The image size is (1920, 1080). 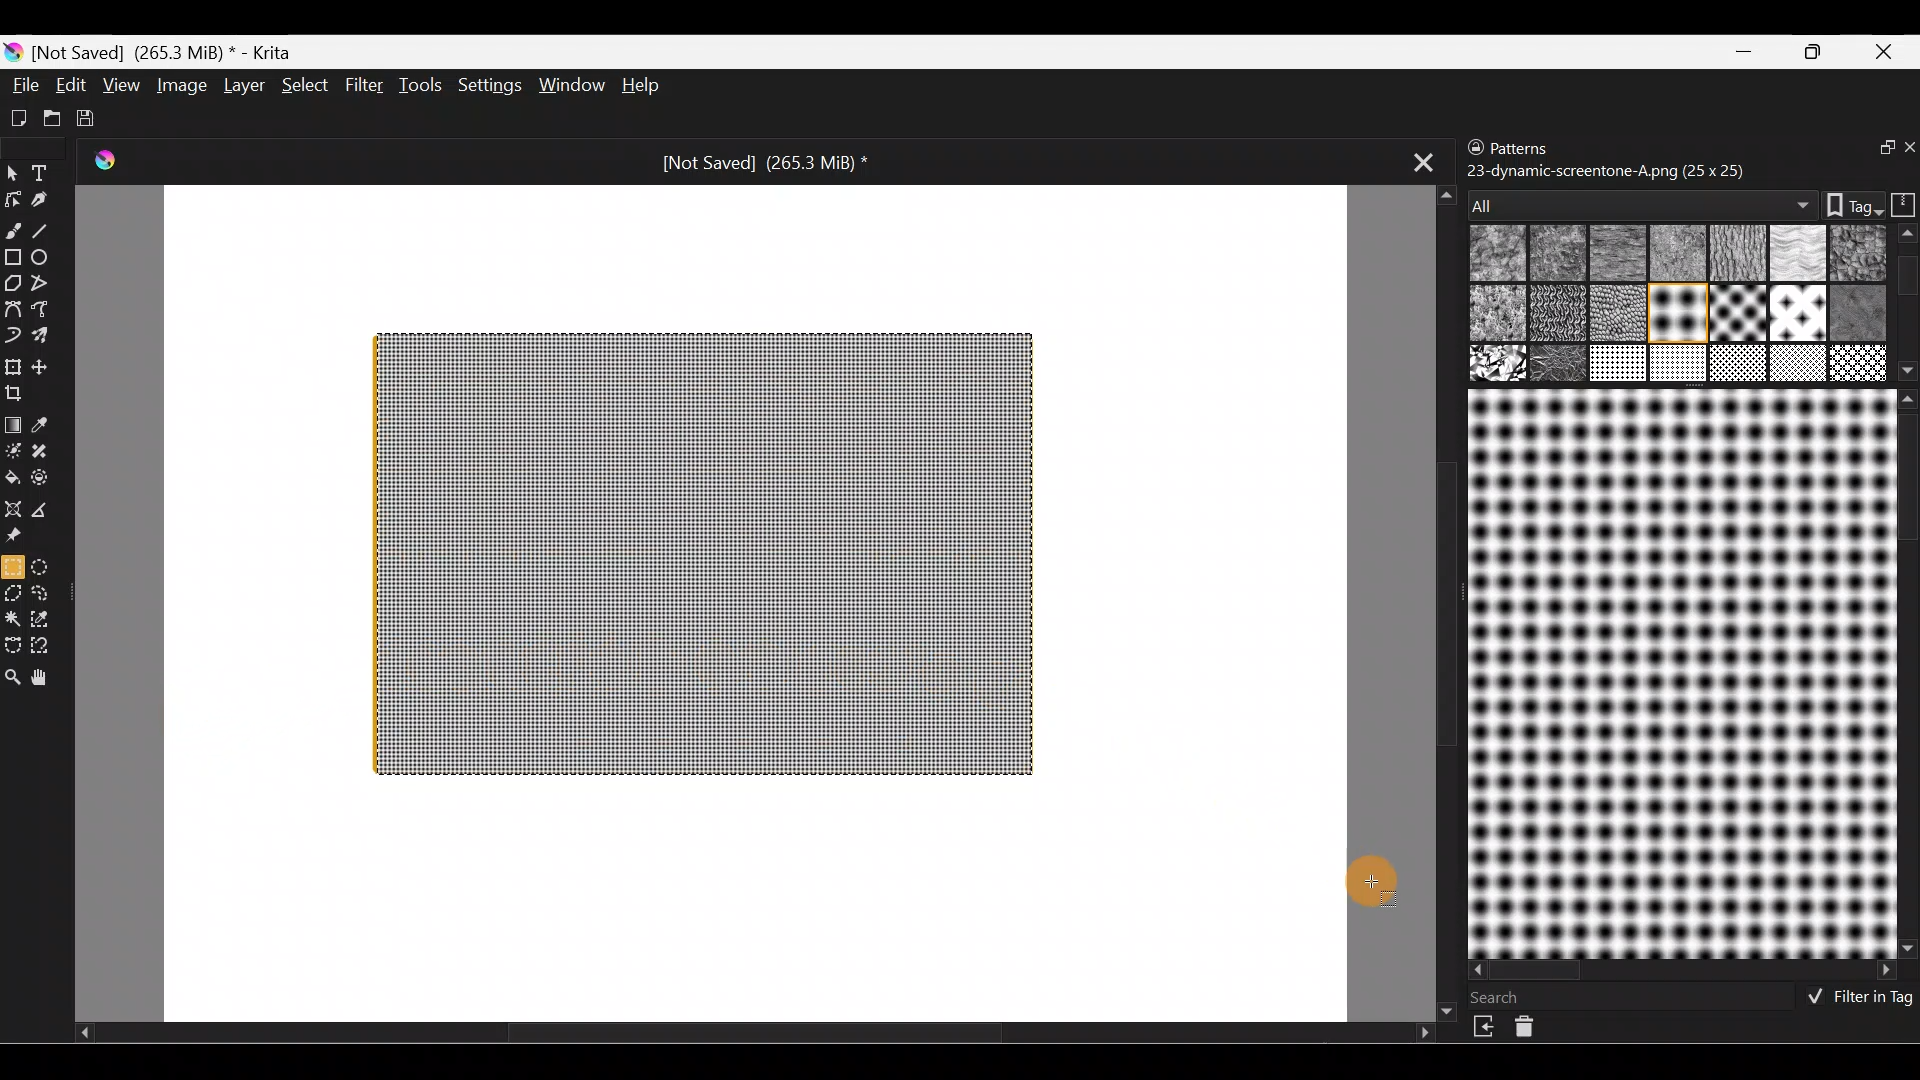 What do you see at coordinates (50, 230) in the screenshot?
I see `Line tool` at bounding box center [50, 230].